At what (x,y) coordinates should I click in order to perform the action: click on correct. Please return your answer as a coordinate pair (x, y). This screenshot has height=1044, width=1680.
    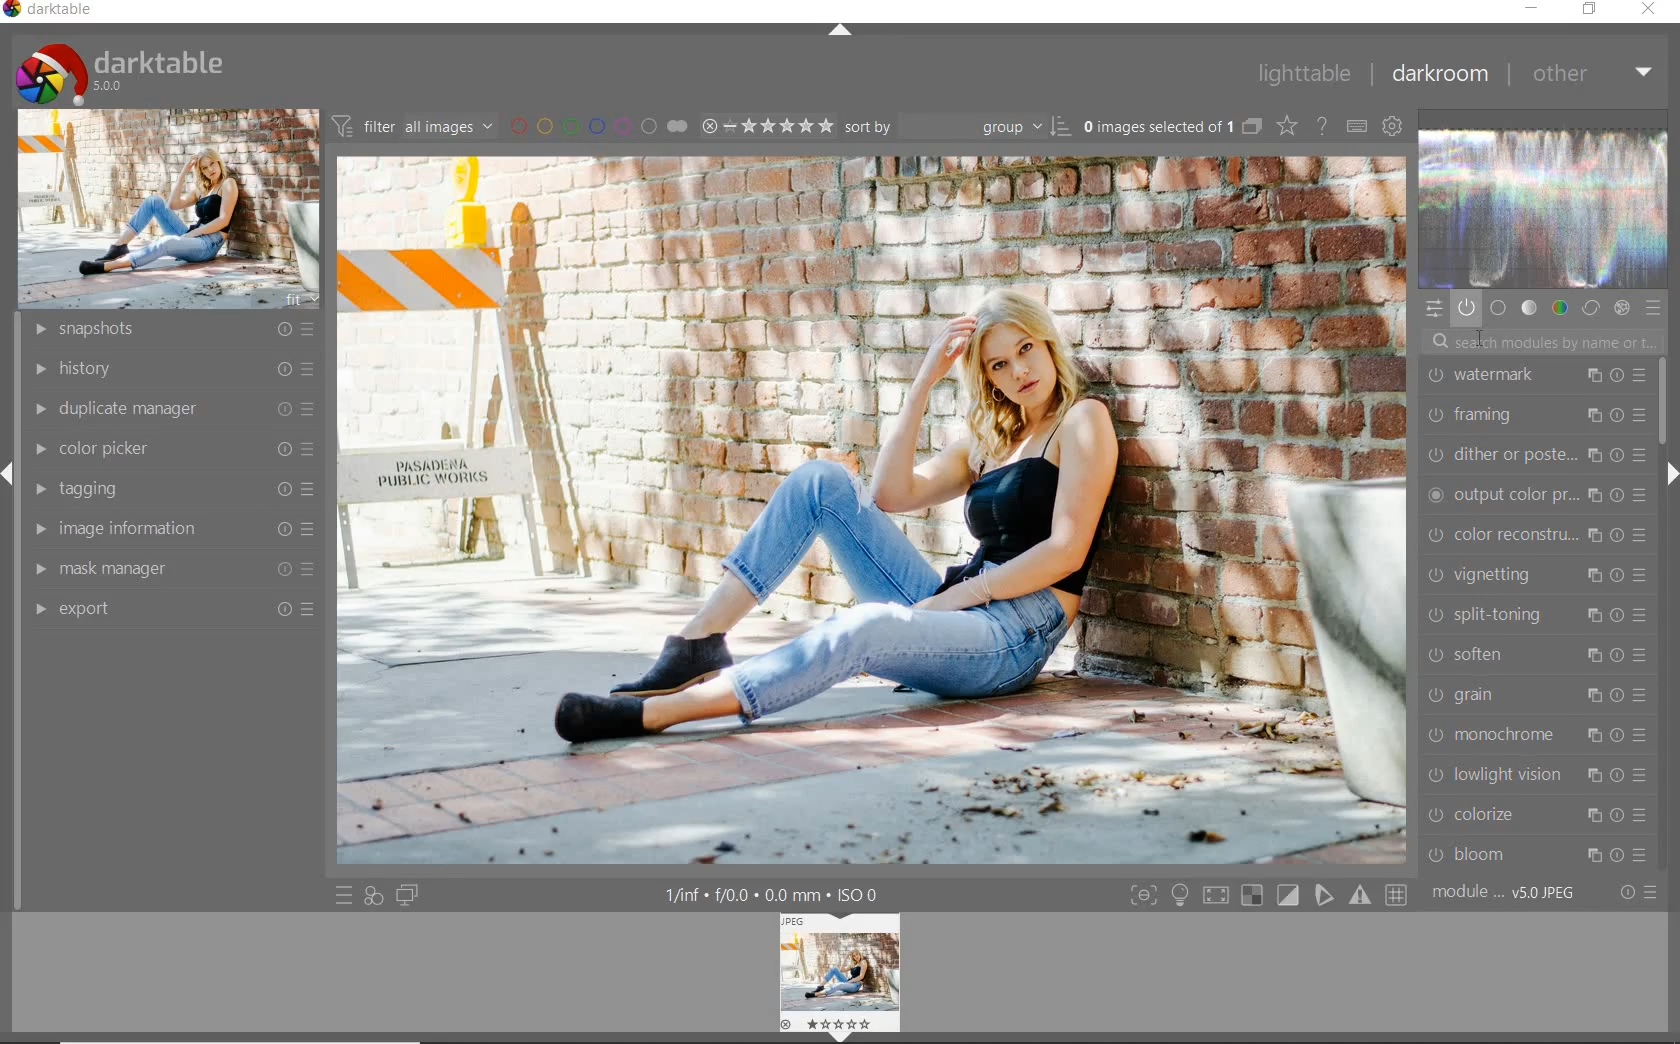
    Looking at the image, I should click on (1591, 307).